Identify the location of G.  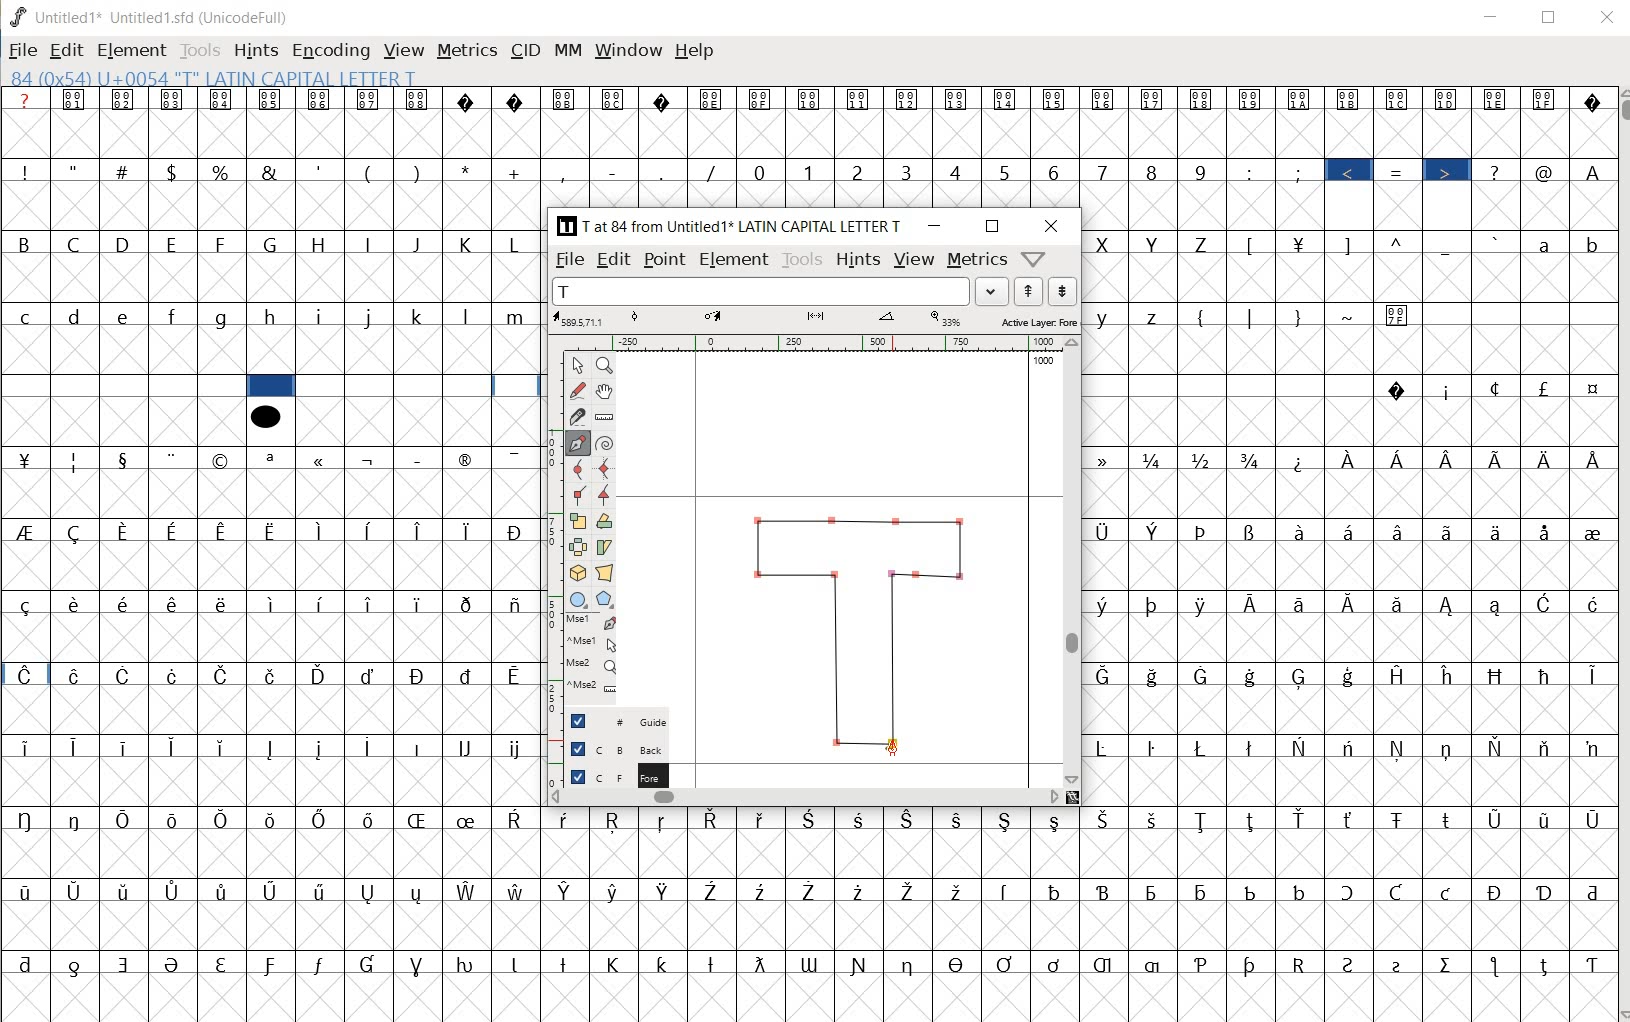
(271, 245).